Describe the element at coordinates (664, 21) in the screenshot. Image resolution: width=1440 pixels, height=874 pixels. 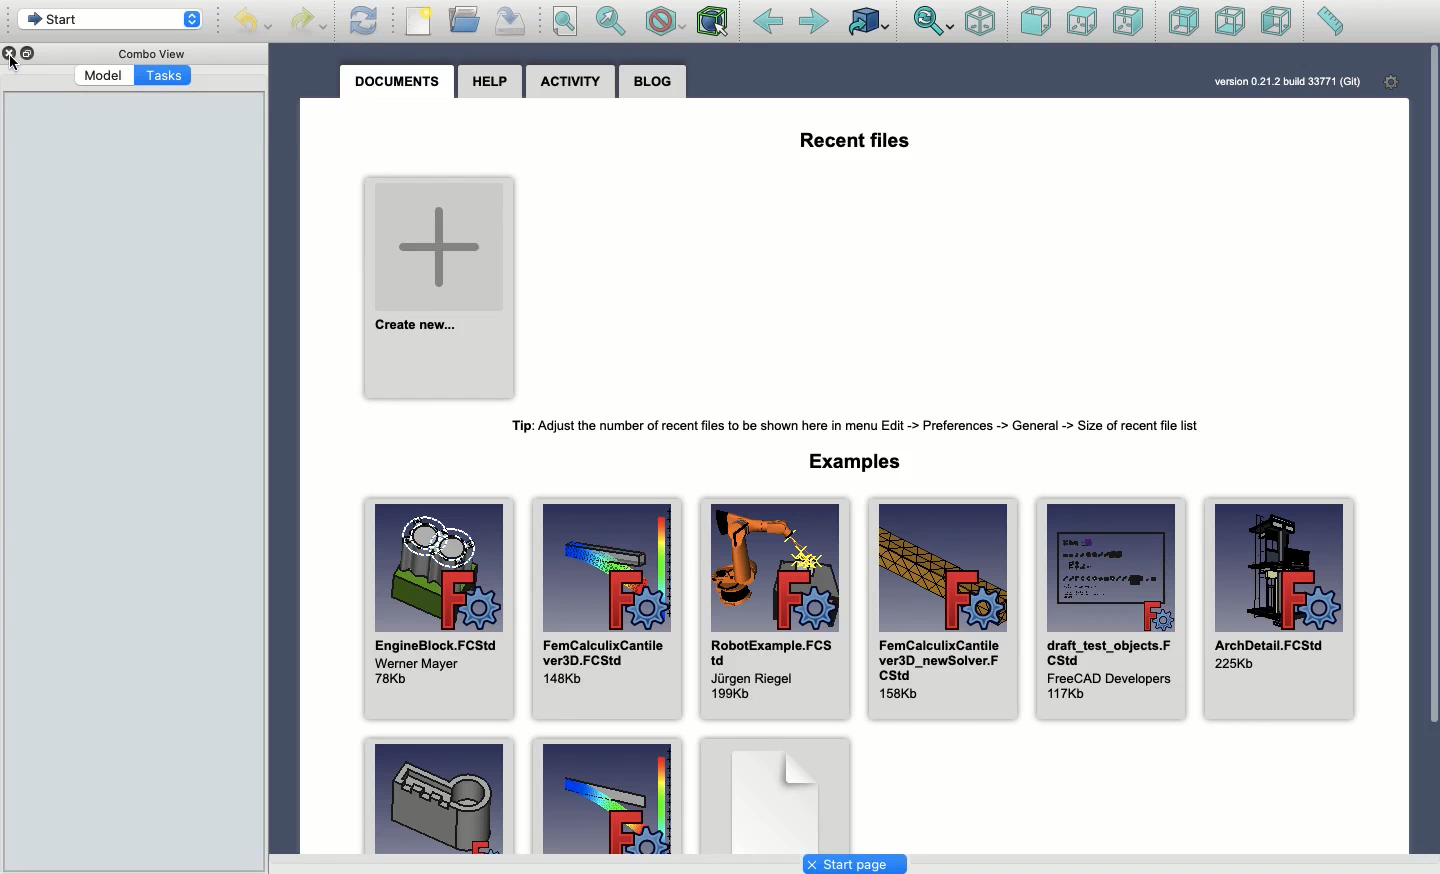
I see `Draw style` at that location.